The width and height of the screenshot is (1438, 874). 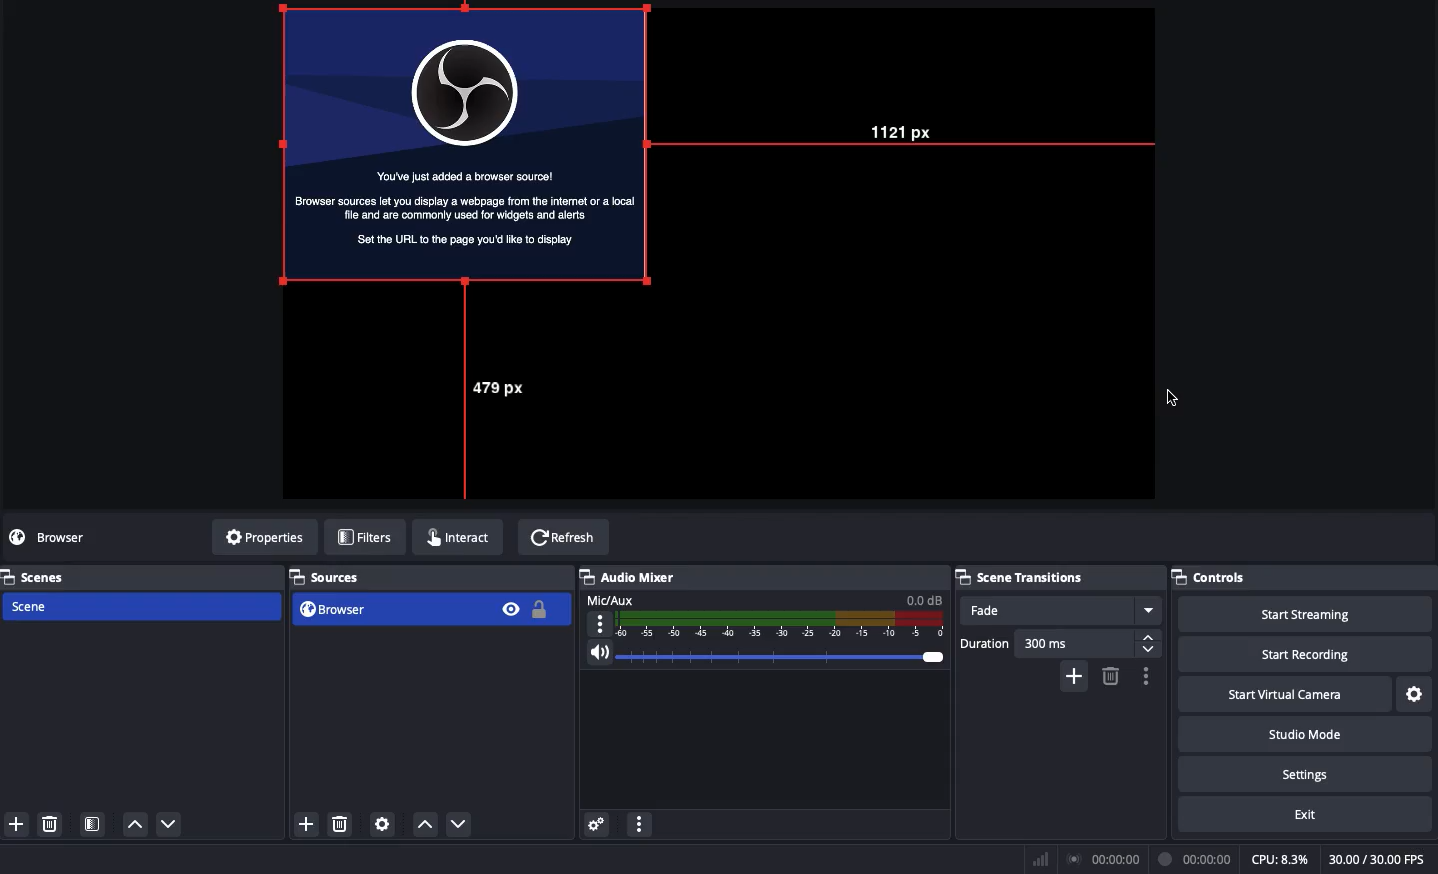 I want to click on Sources, so click(x=332, y=577).